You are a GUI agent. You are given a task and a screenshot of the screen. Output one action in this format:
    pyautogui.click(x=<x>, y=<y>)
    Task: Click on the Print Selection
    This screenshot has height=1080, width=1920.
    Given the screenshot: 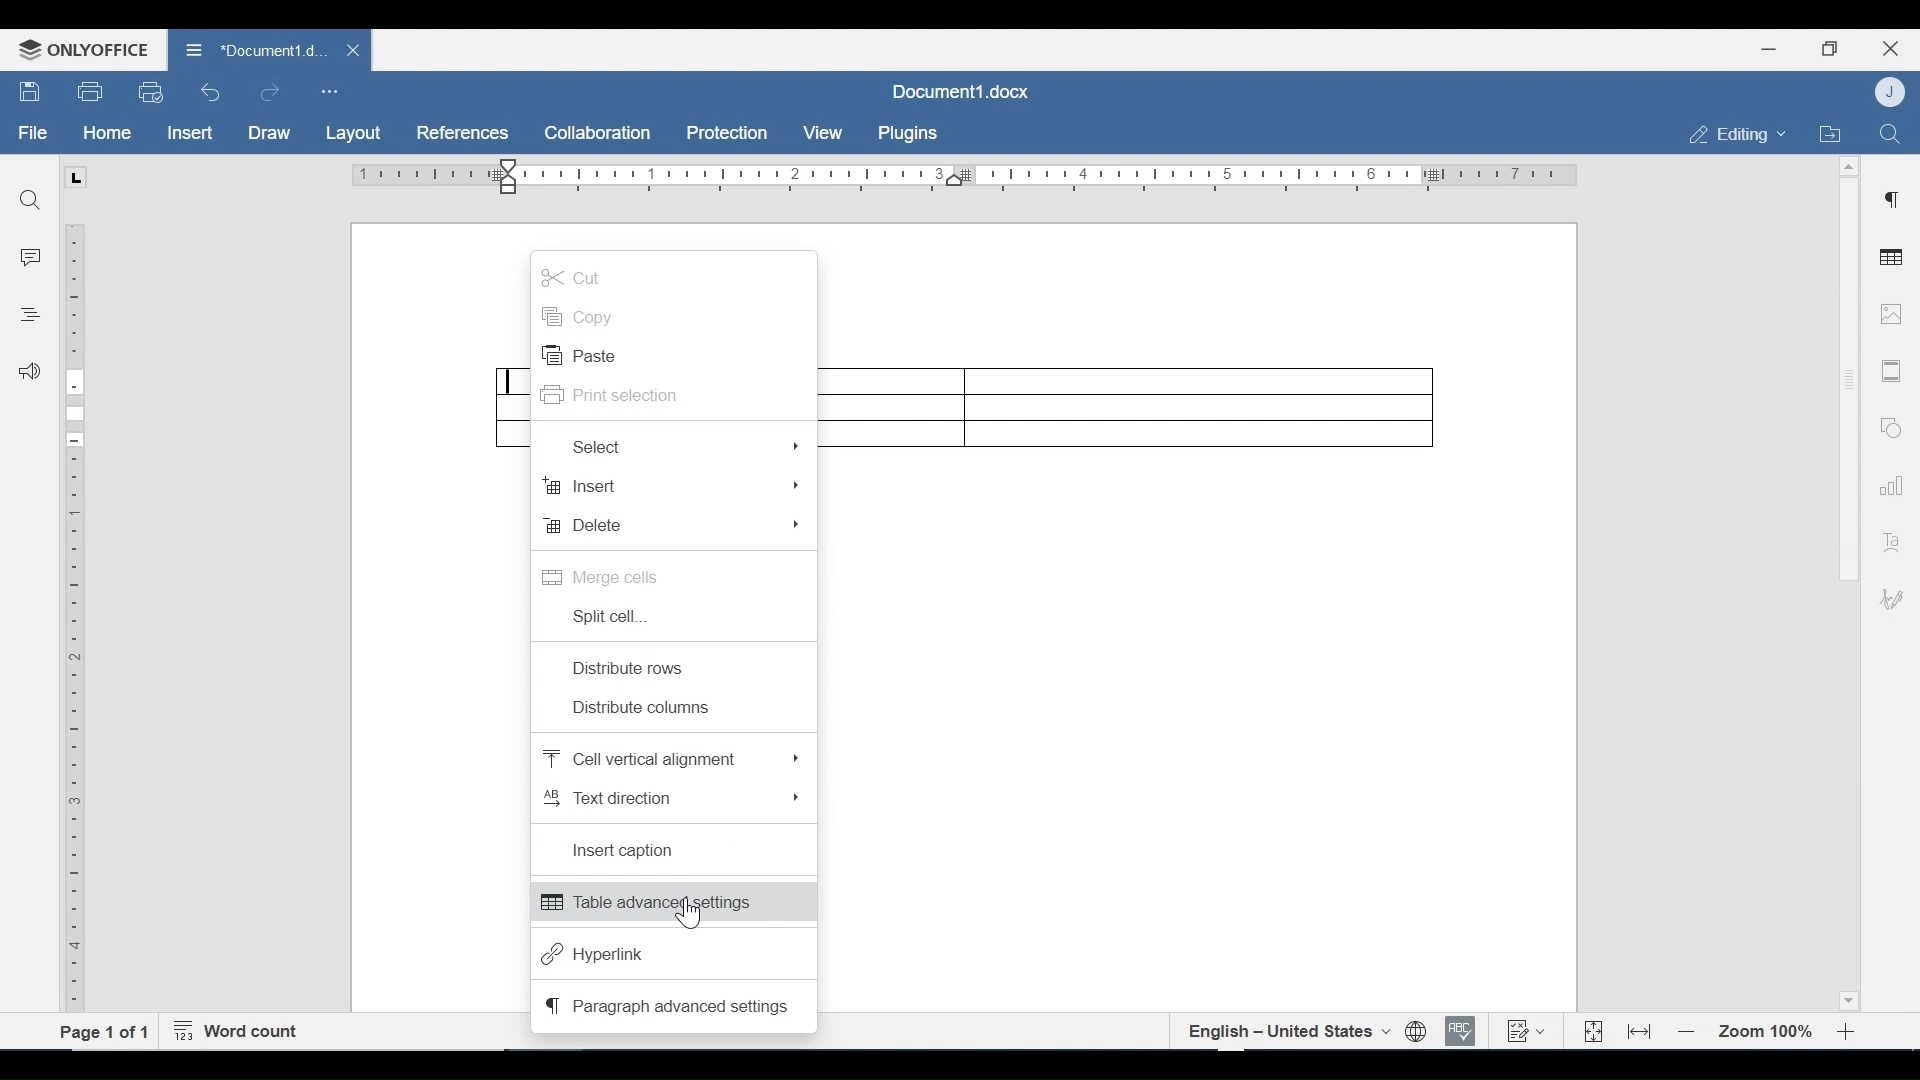 What is the action you would take?
    pyautogui.click(x=614, y=396)
    